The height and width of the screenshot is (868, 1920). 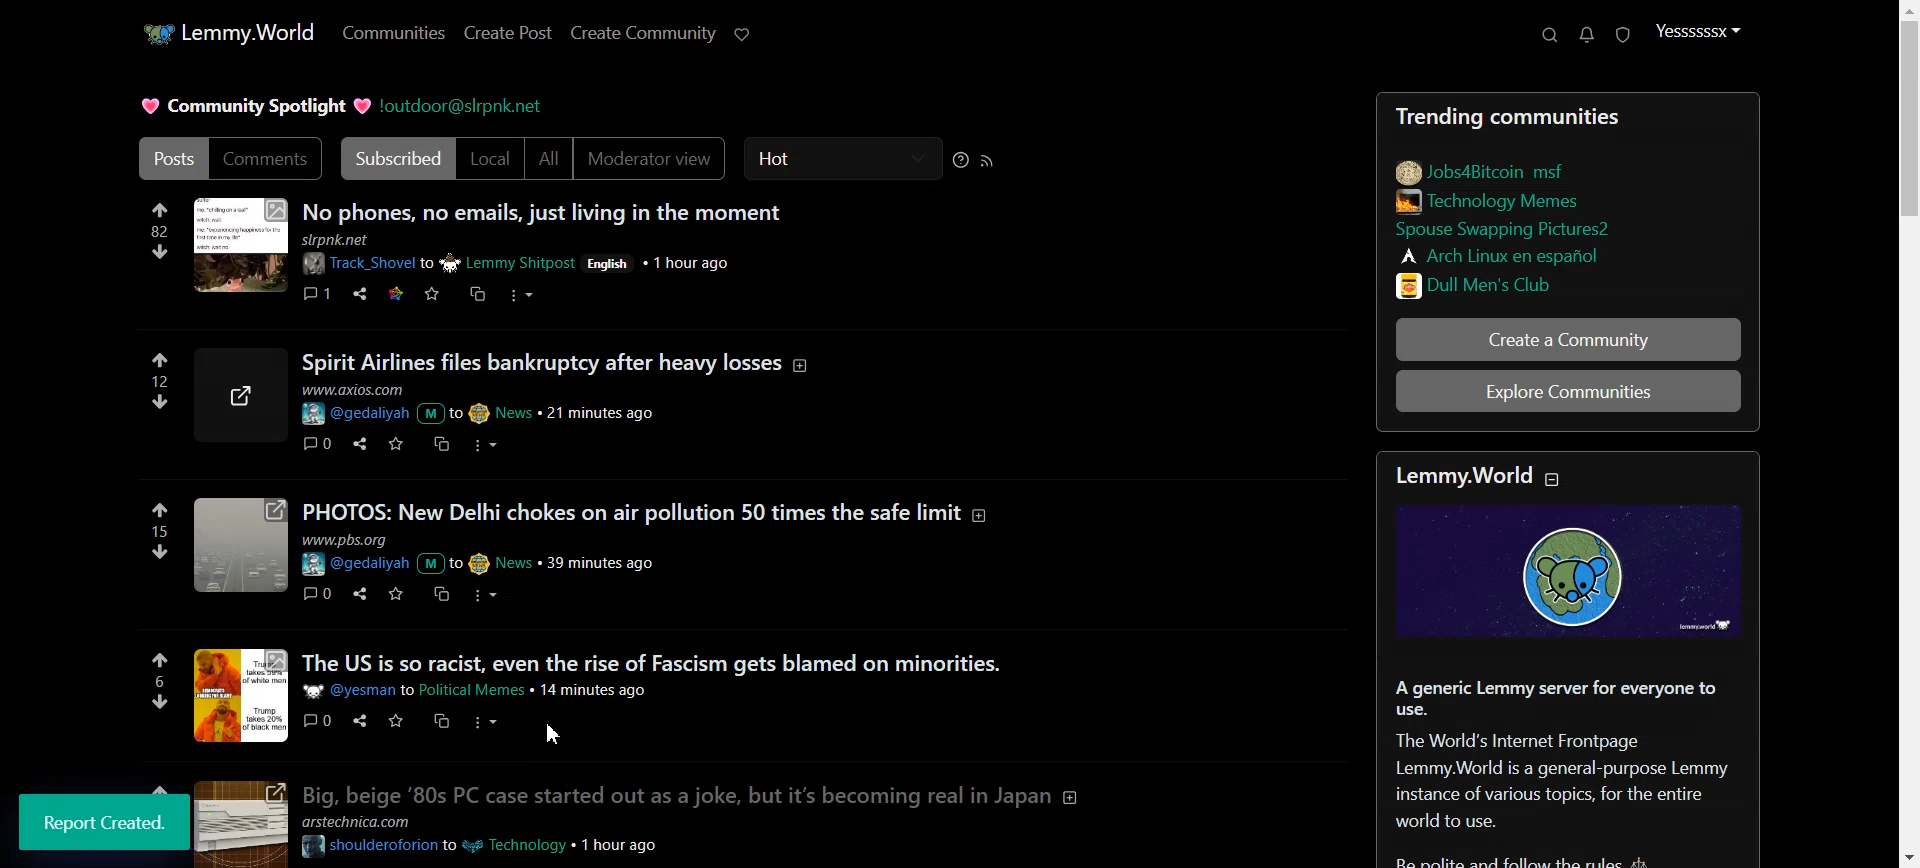 What do you see at coordinates (443, 720) in the screenshot?
I see `cross post` at bounding box center [443, 720].